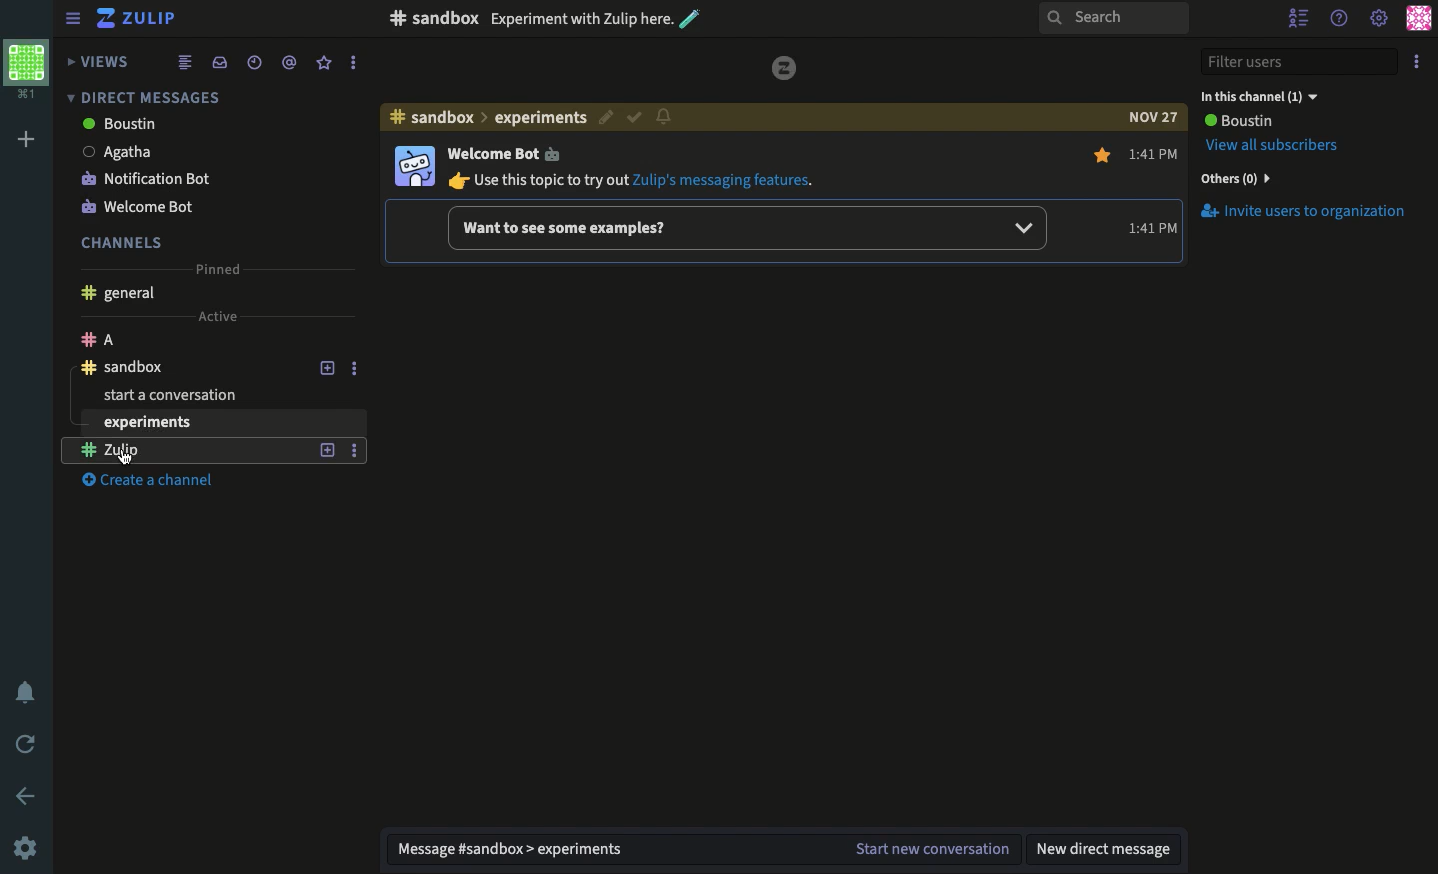 Image resolution: width=1438 pixels, height=874 pixels. I want to click on Profile, so click(413, 167).